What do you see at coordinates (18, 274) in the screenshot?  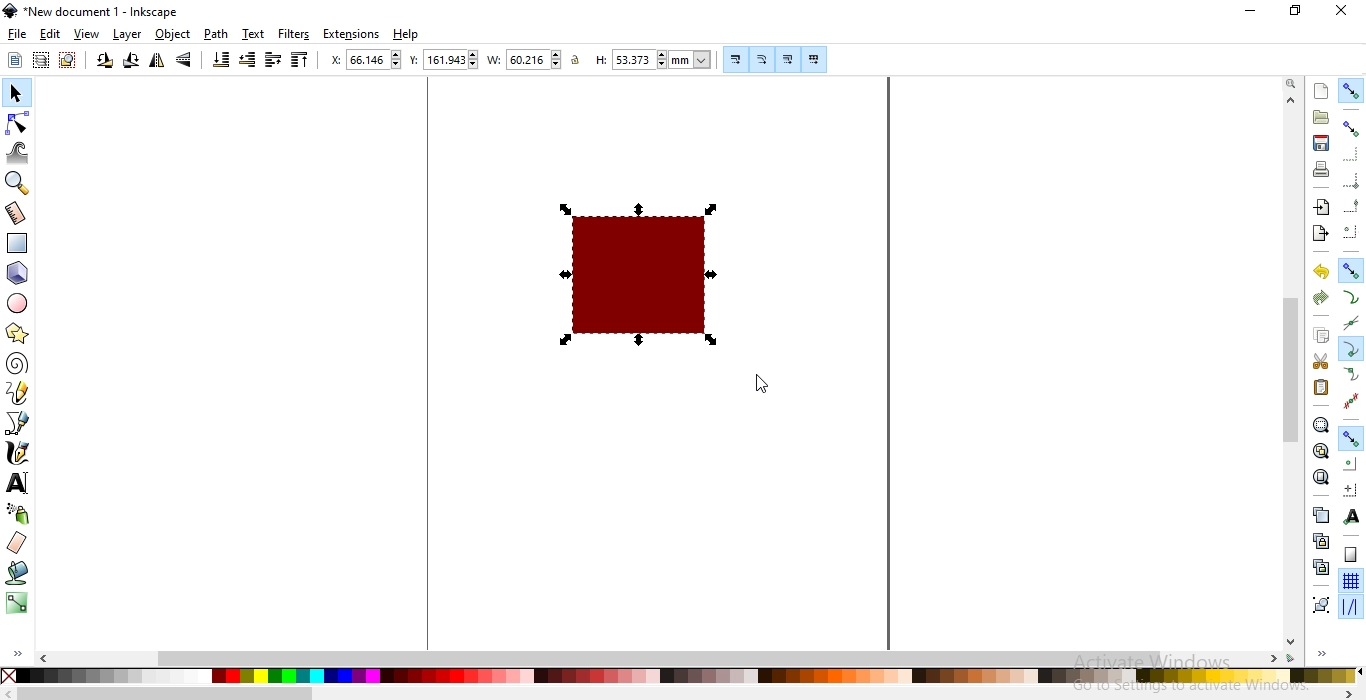 I see `create 3d boxes` at bounding box center [18, 274].